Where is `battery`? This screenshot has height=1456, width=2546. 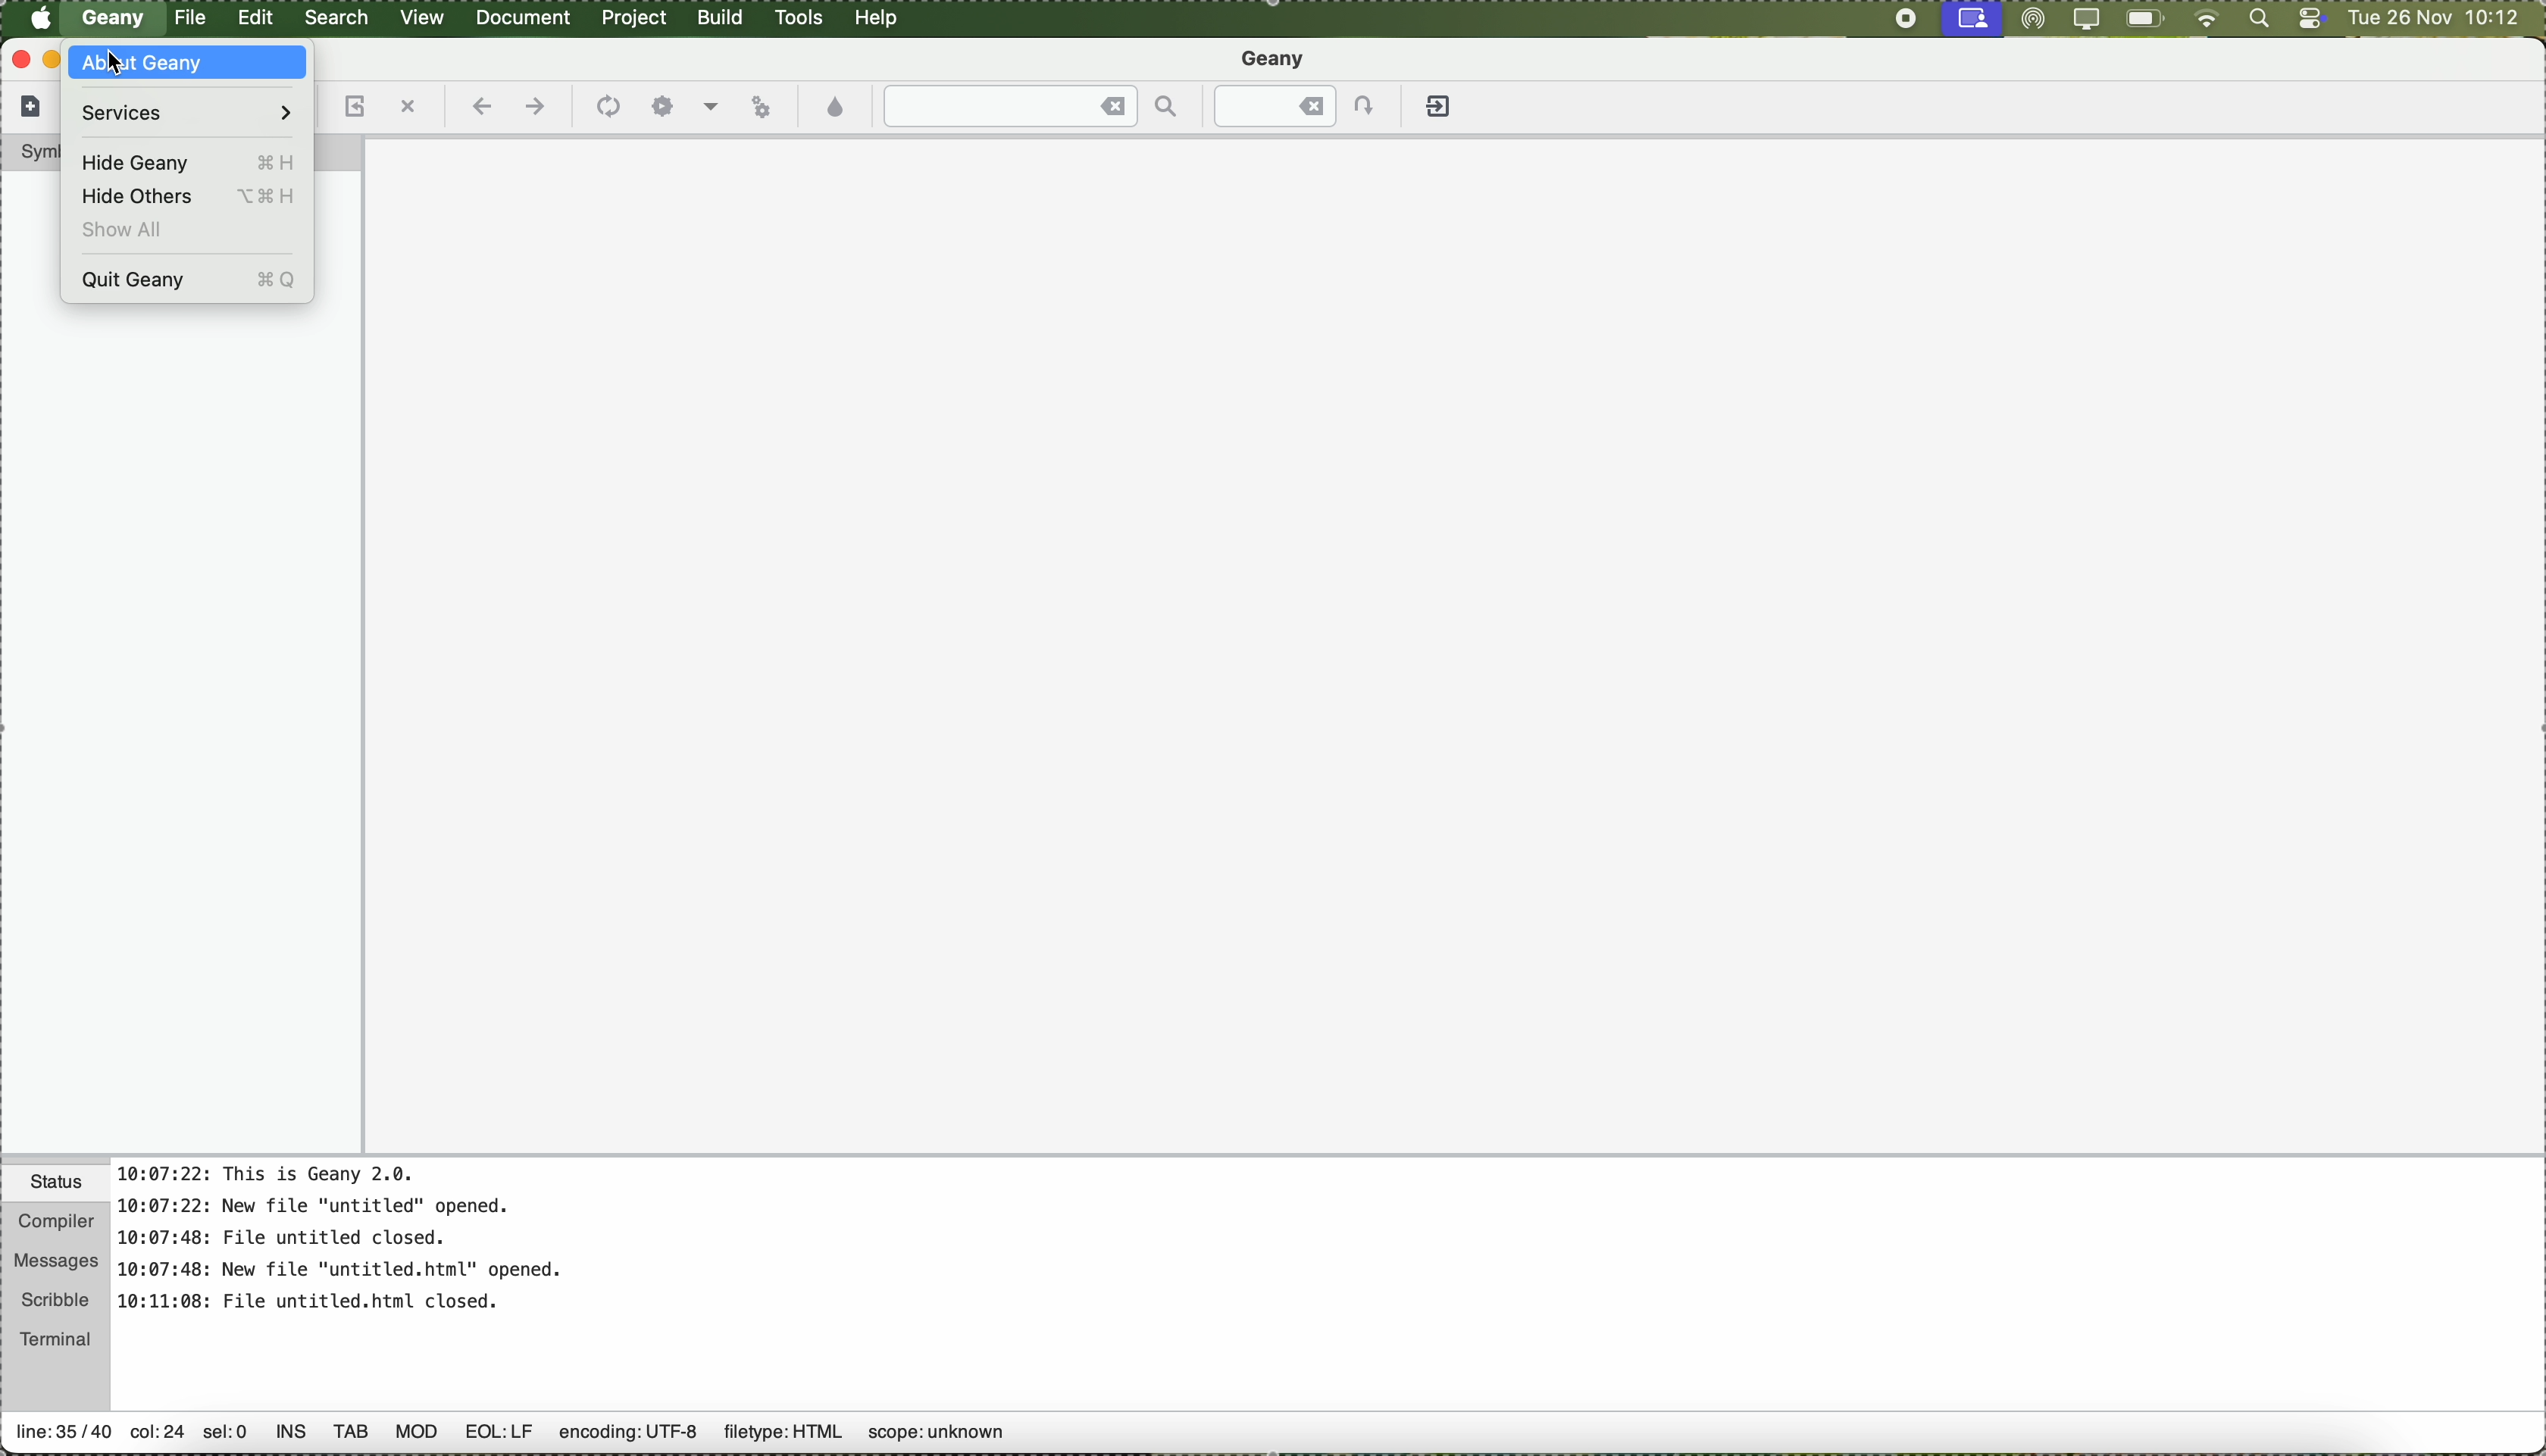 battery is located at coordinates (2145, 19).